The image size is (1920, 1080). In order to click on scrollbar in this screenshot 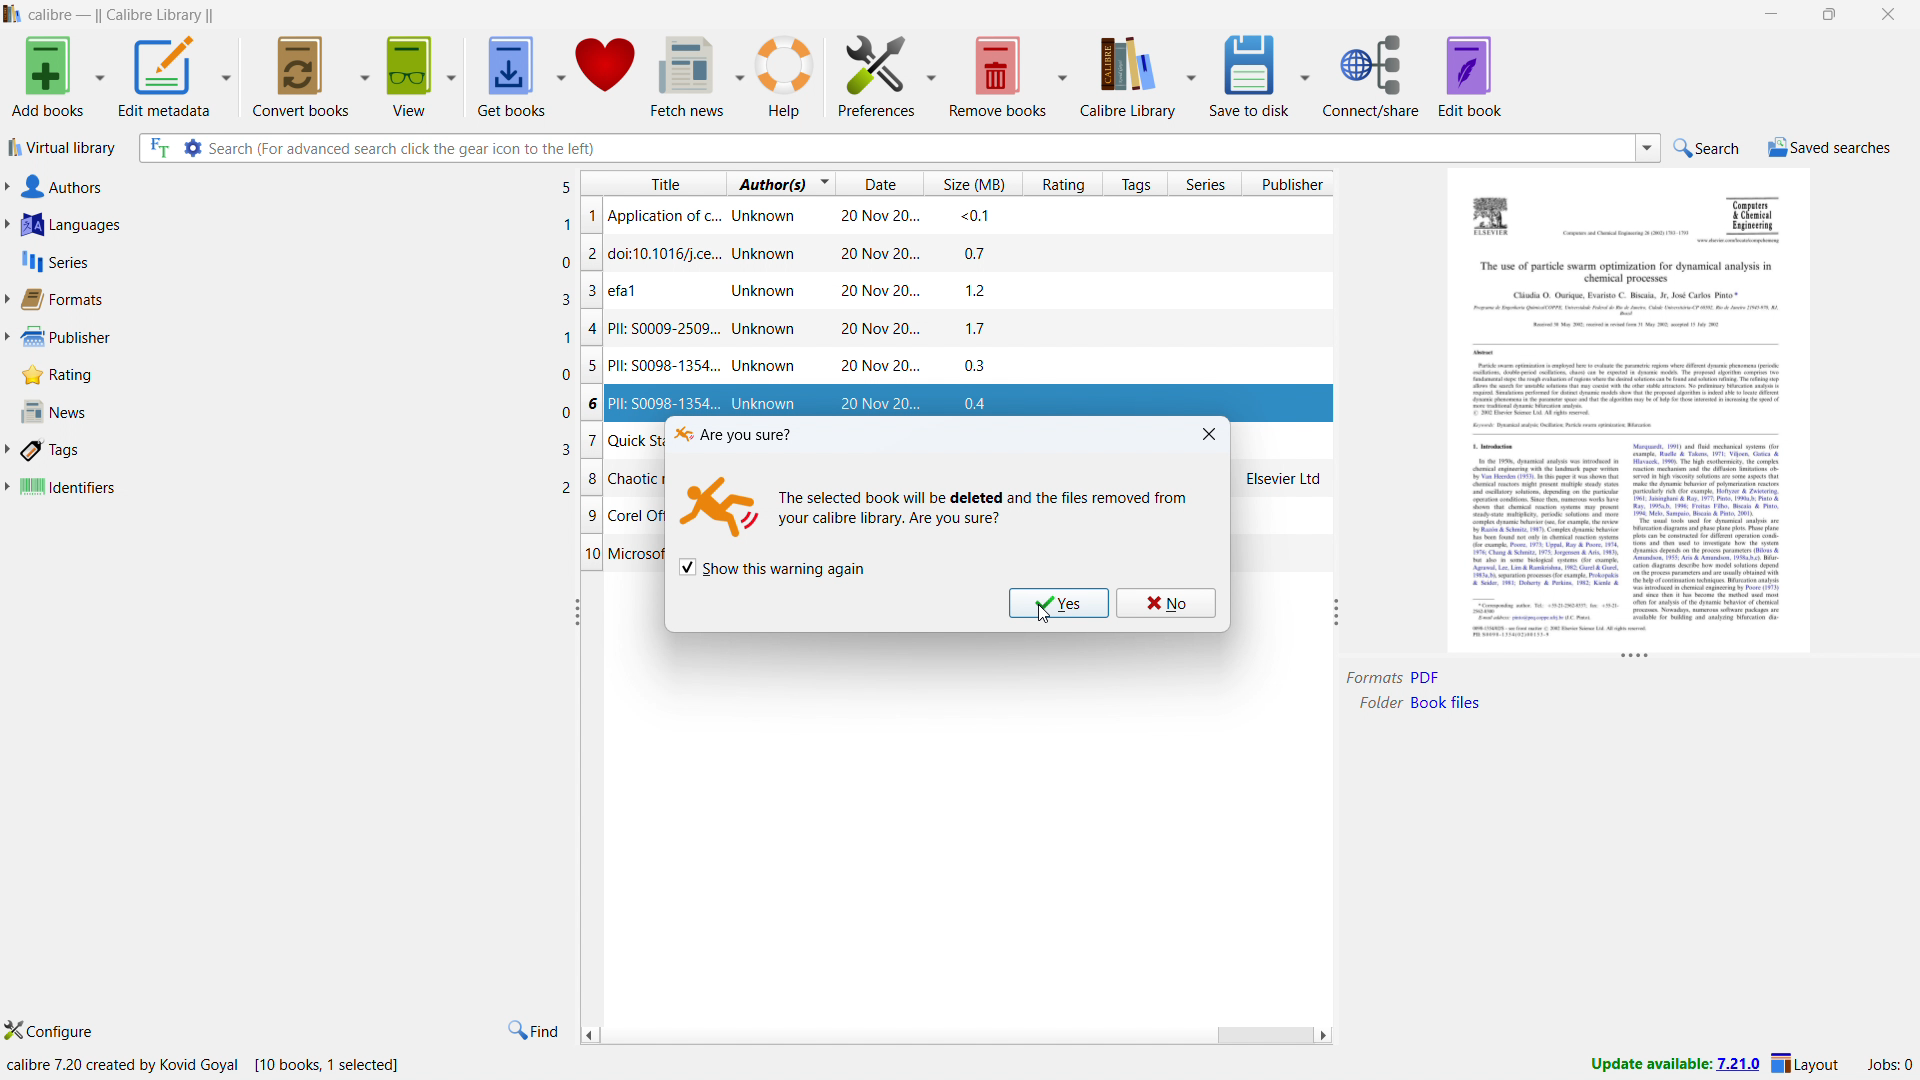, I will do `click(1263, 1036)`.